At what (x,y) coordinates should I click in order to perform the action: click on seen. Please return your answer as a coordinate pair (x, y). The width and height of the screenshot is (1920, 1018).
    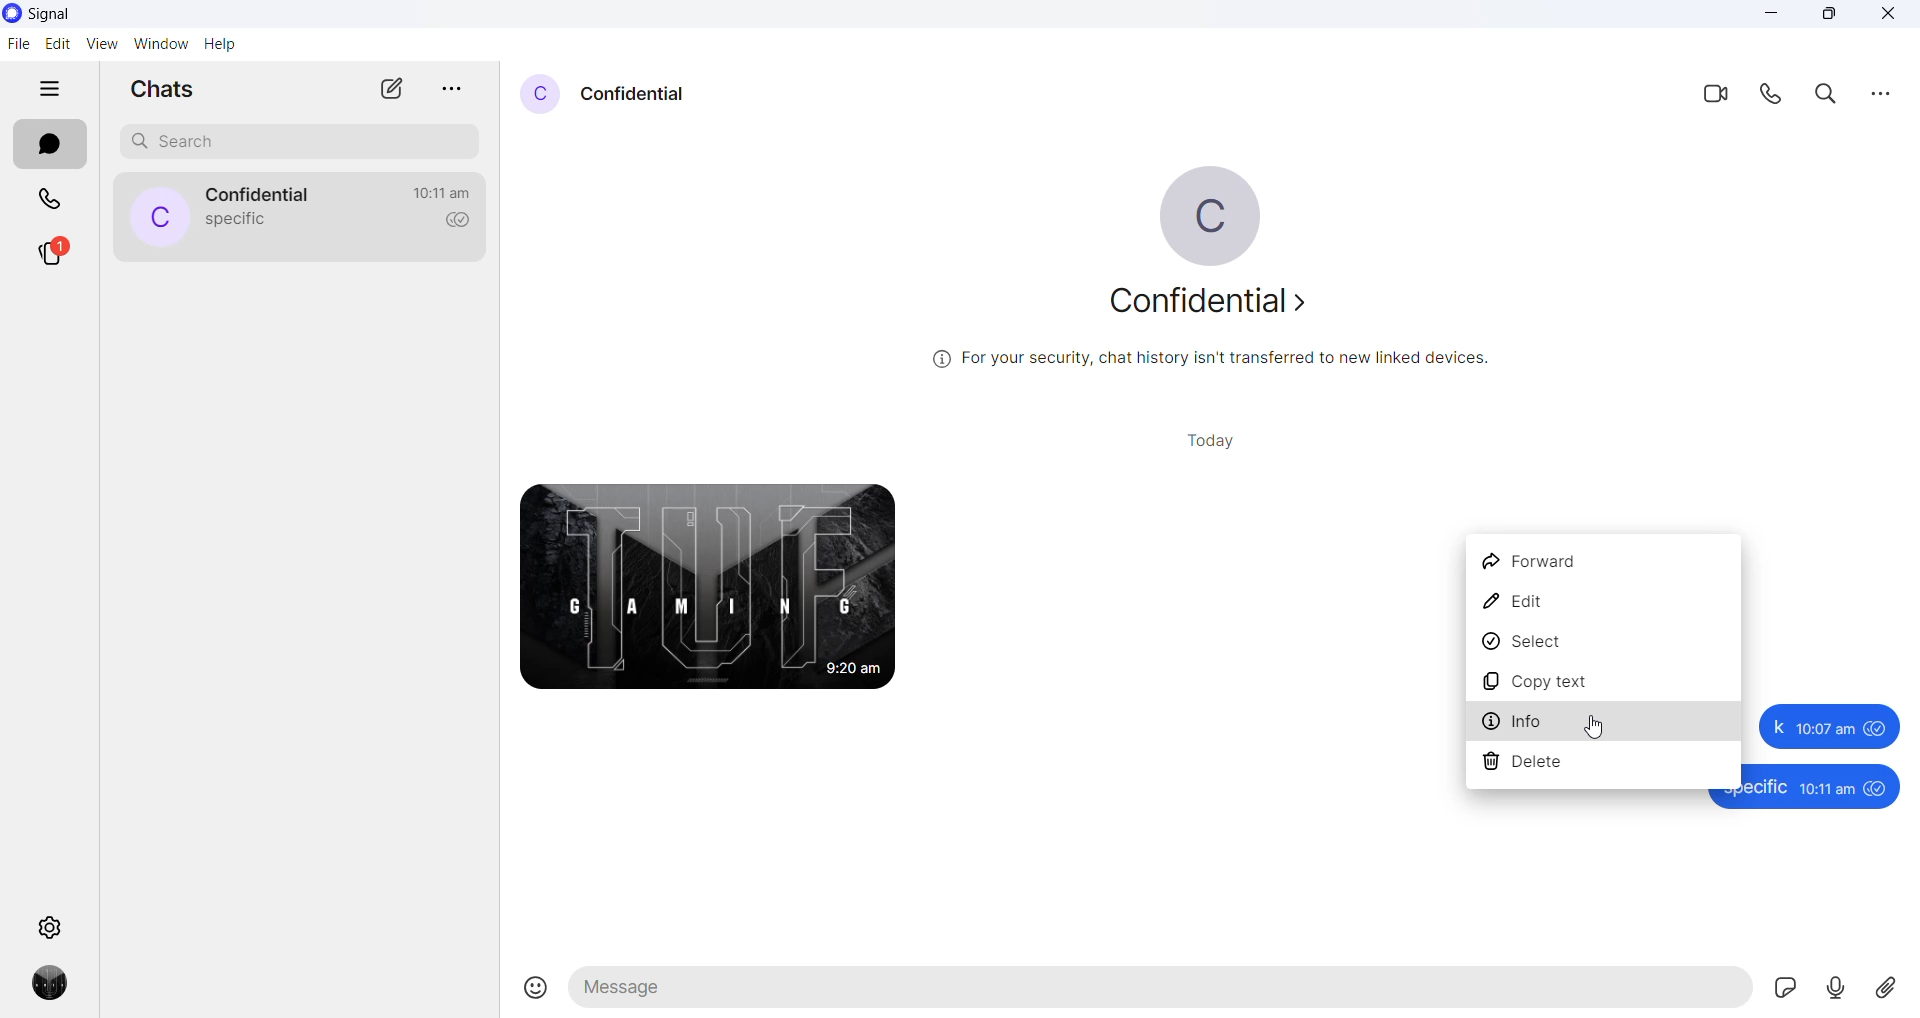
    Looking at the image, I should click on (1878, 728).